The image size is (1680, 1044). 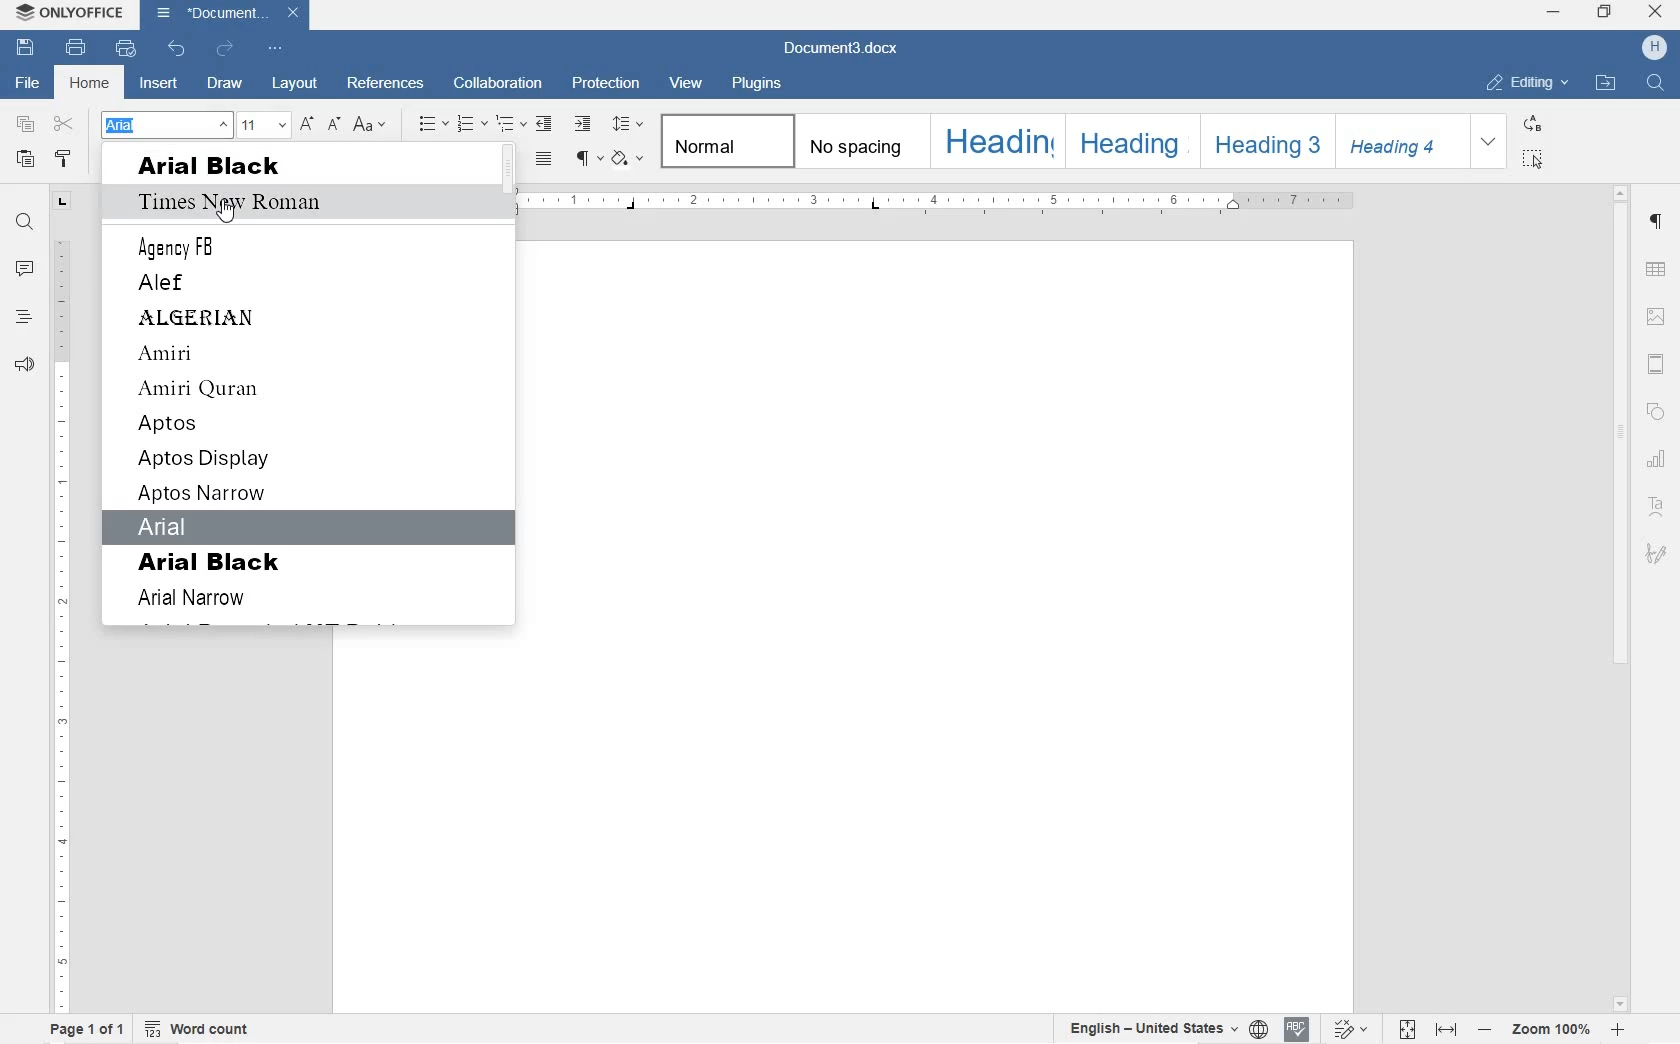 I want to click on minimize, so click(x=1552, y=14).